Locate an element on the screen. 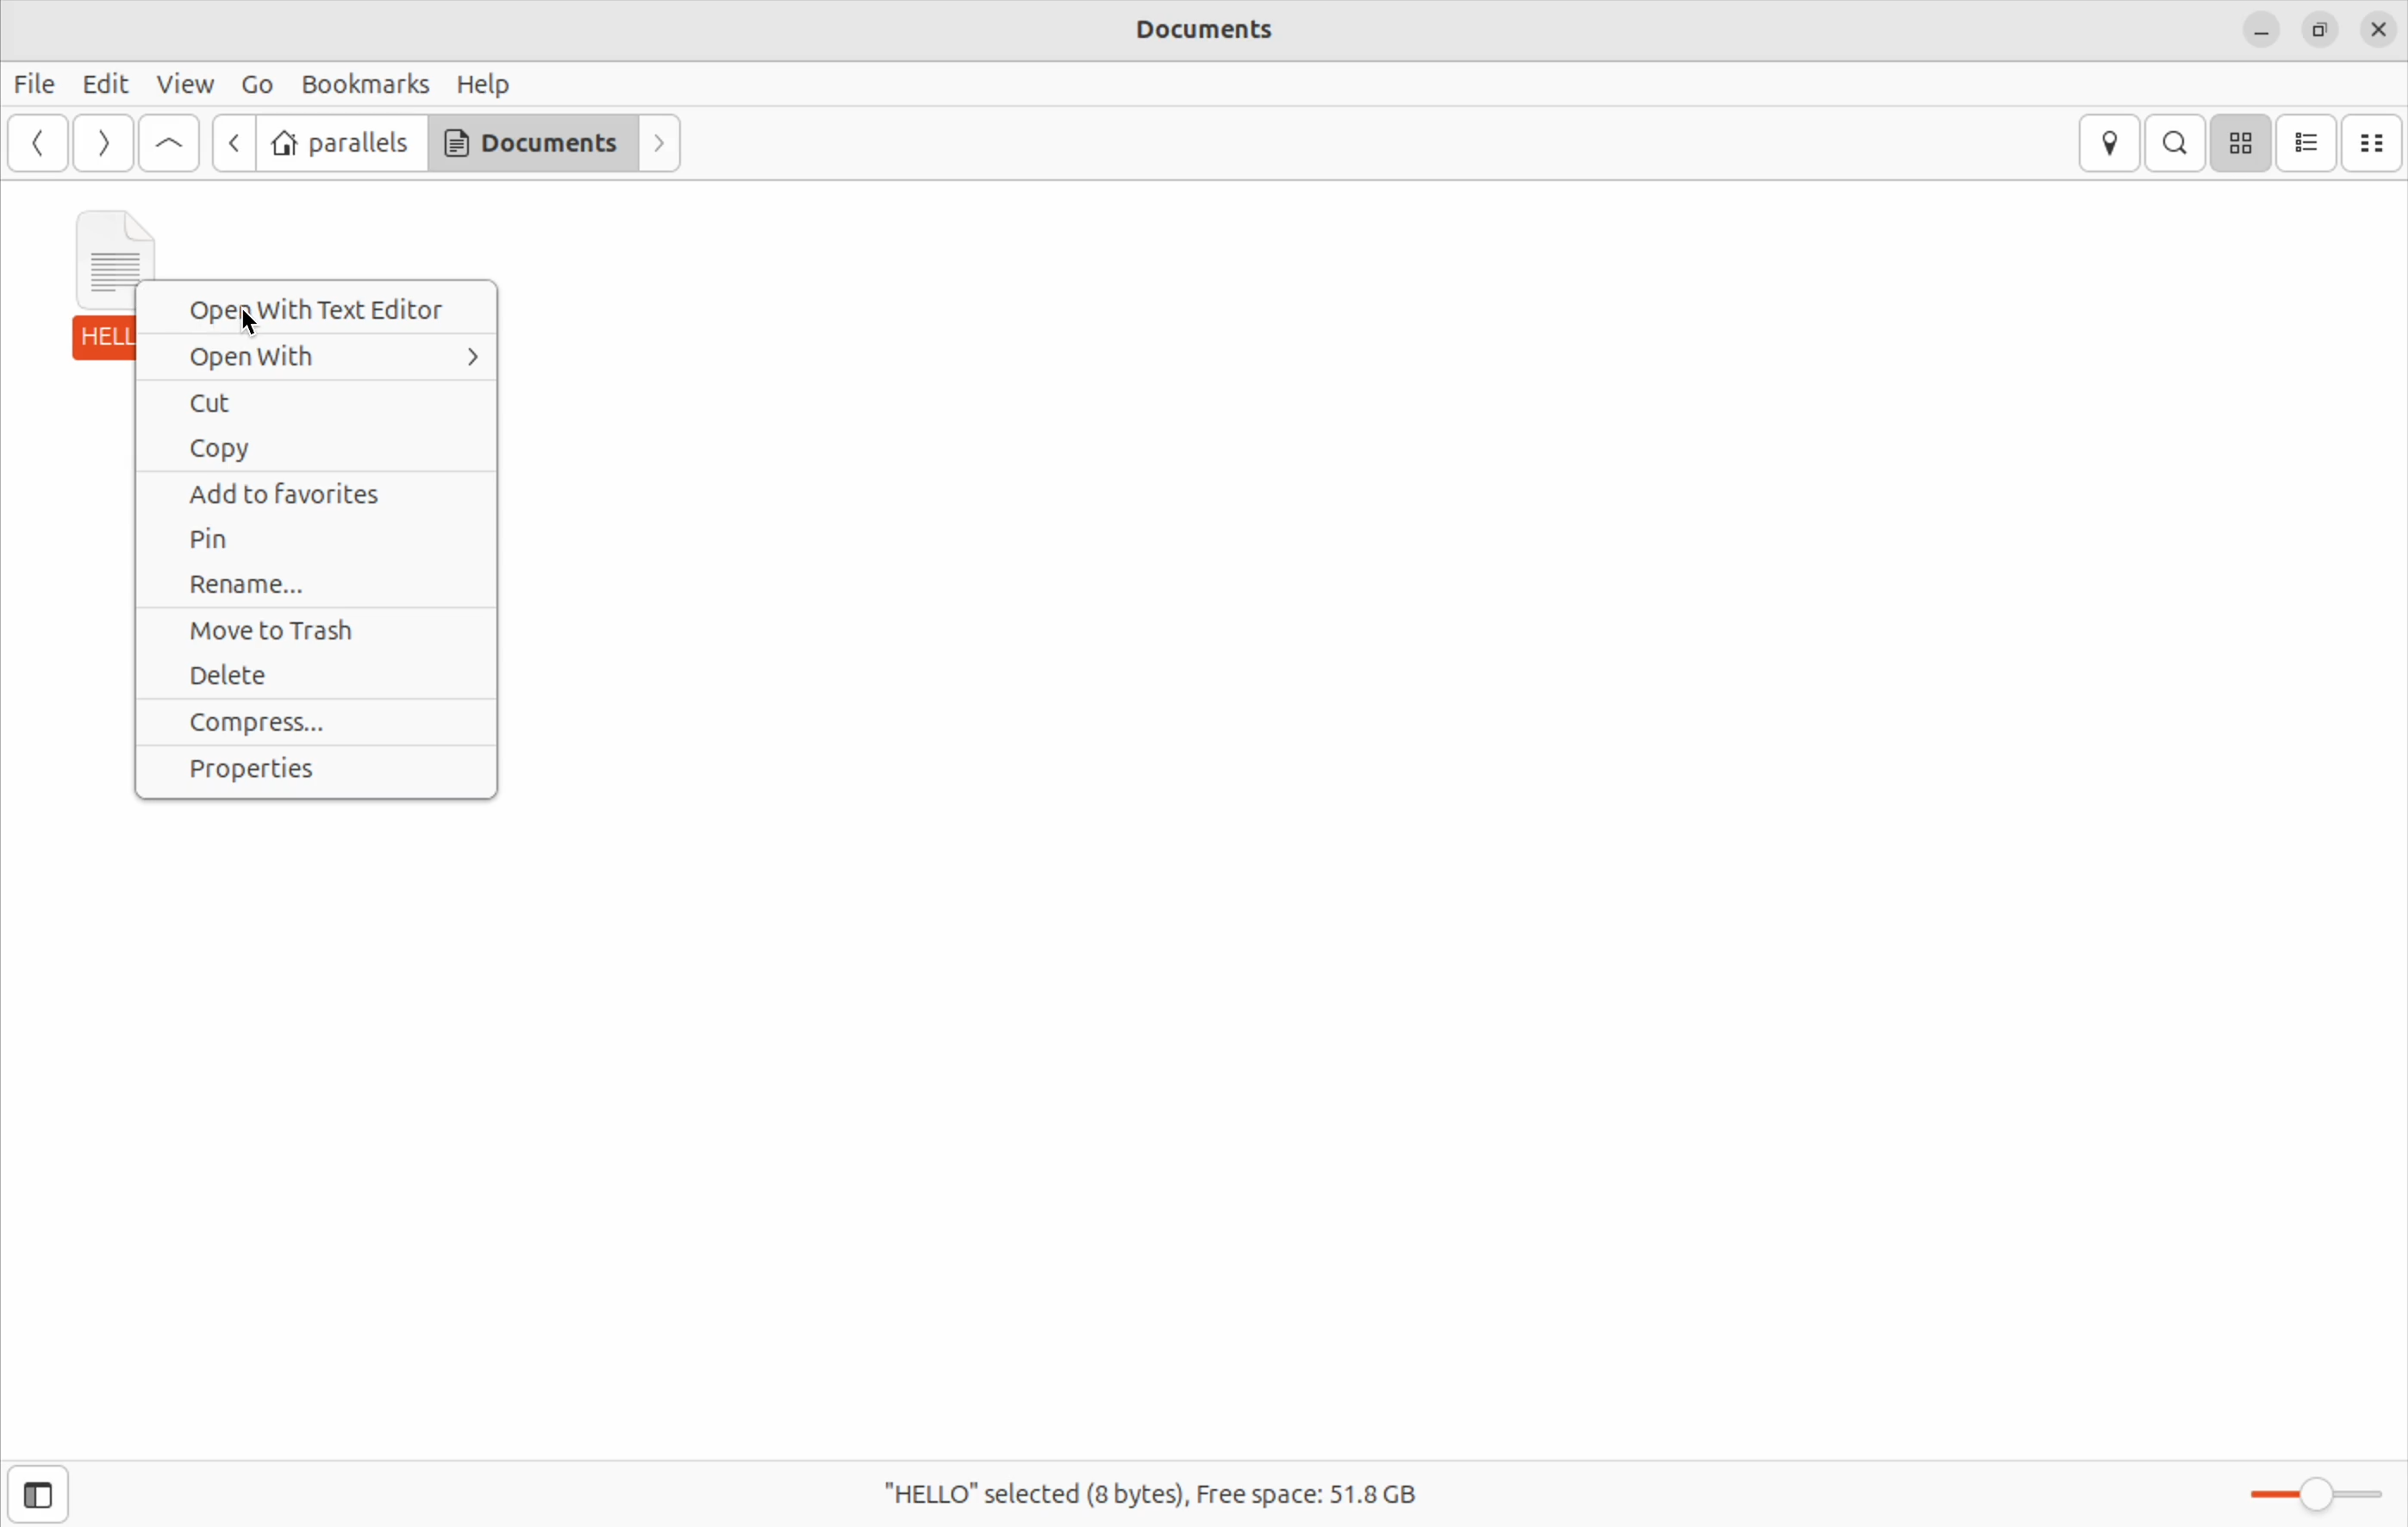  View is located at coordinates (187, 81).